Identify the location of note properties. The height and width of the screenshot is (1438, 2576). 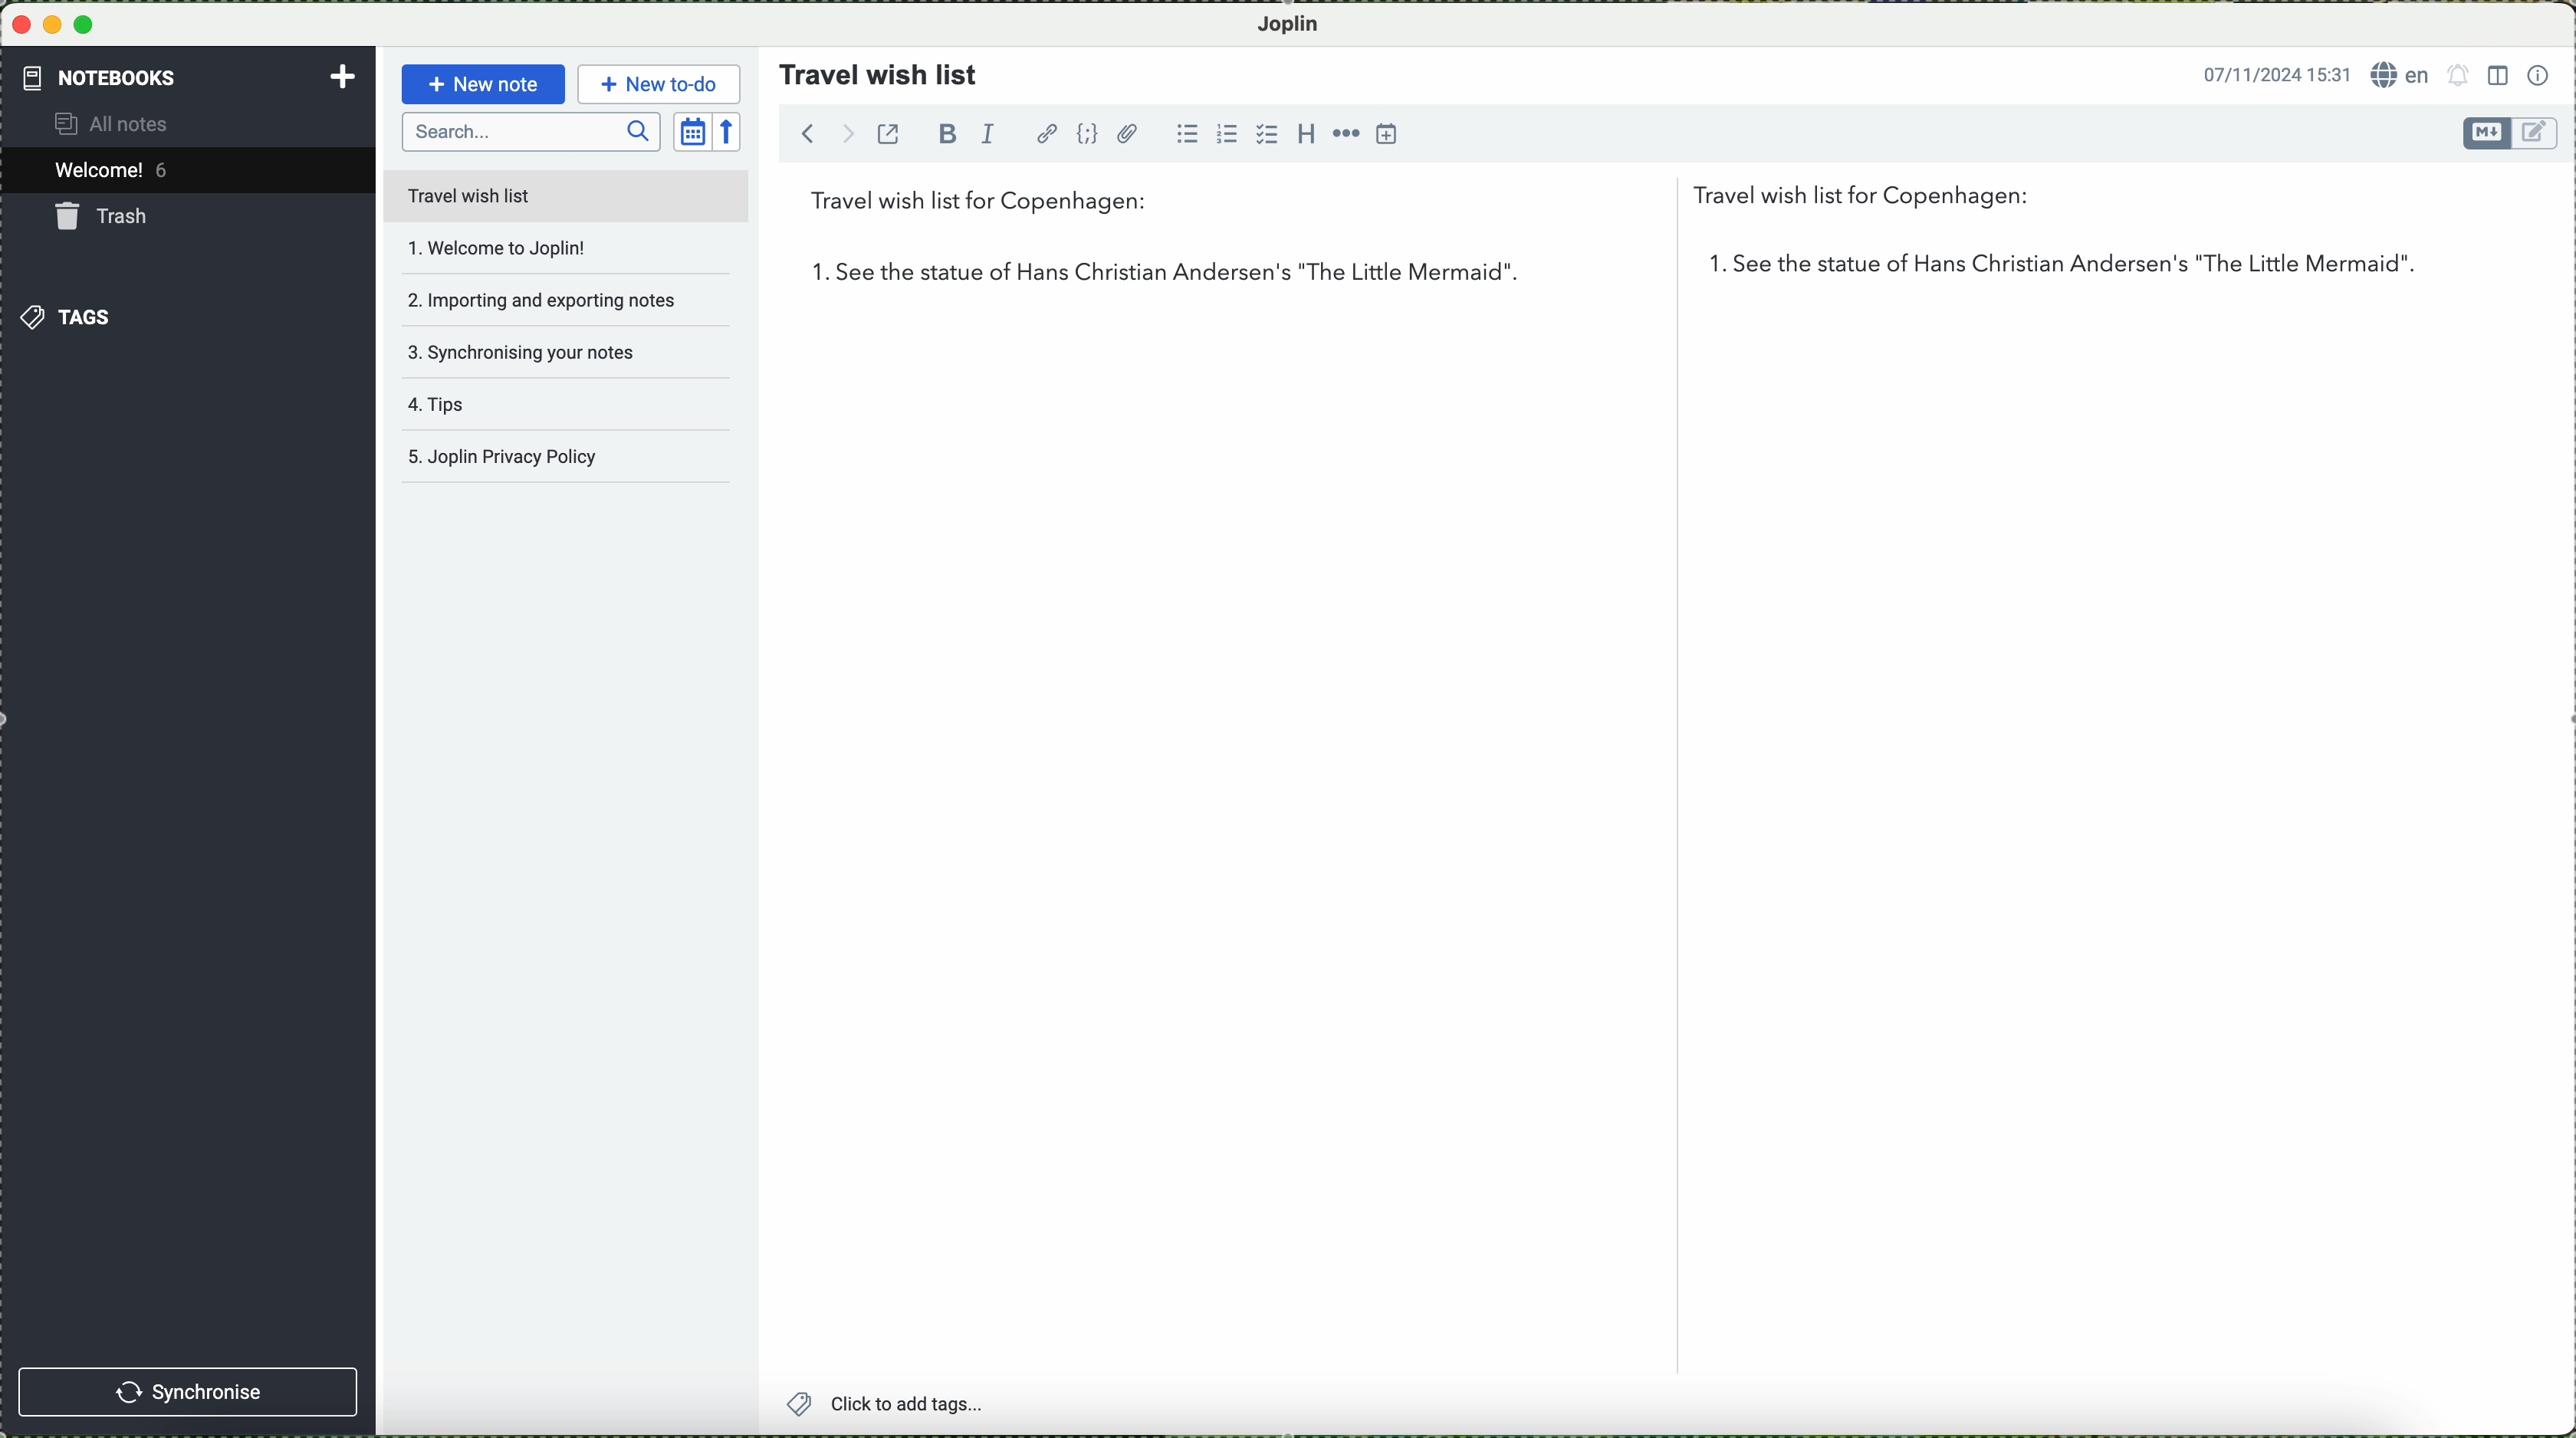
(2539, 73).